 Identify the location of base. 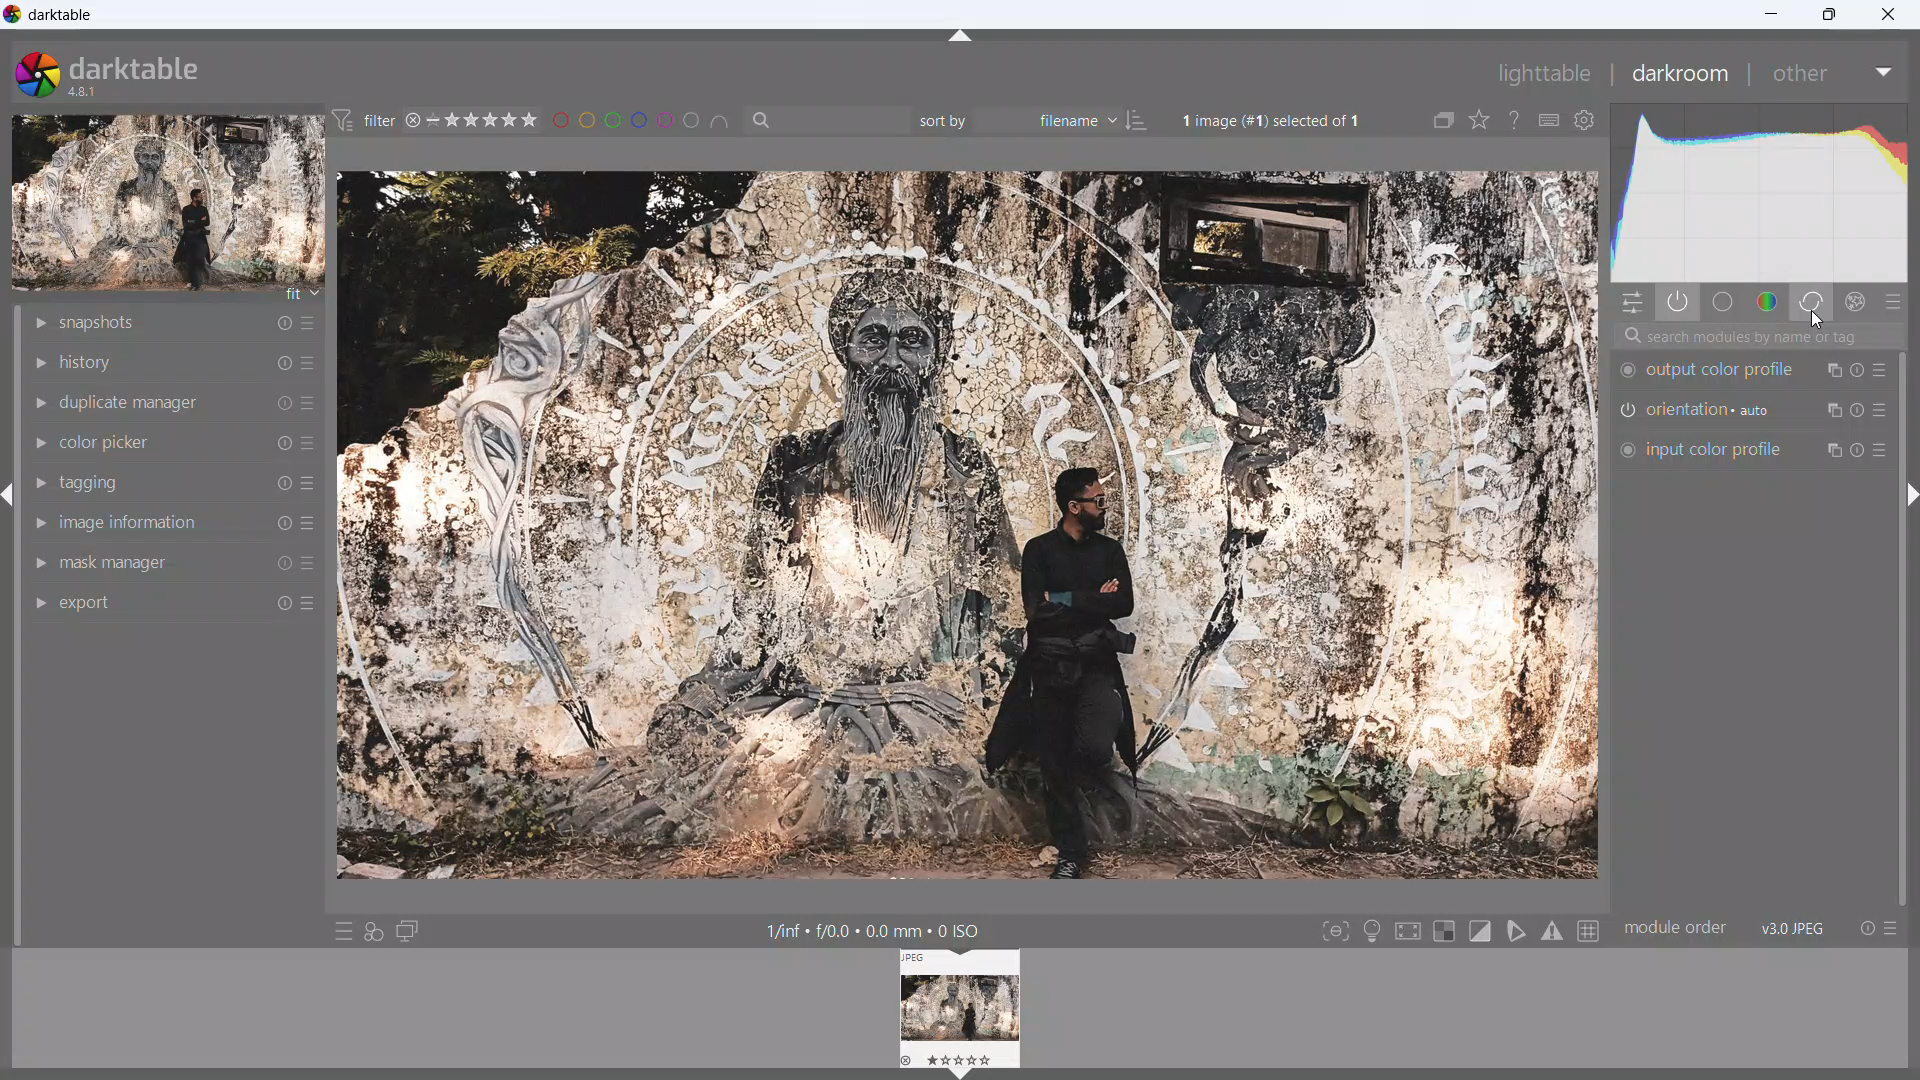
(1724, 302).